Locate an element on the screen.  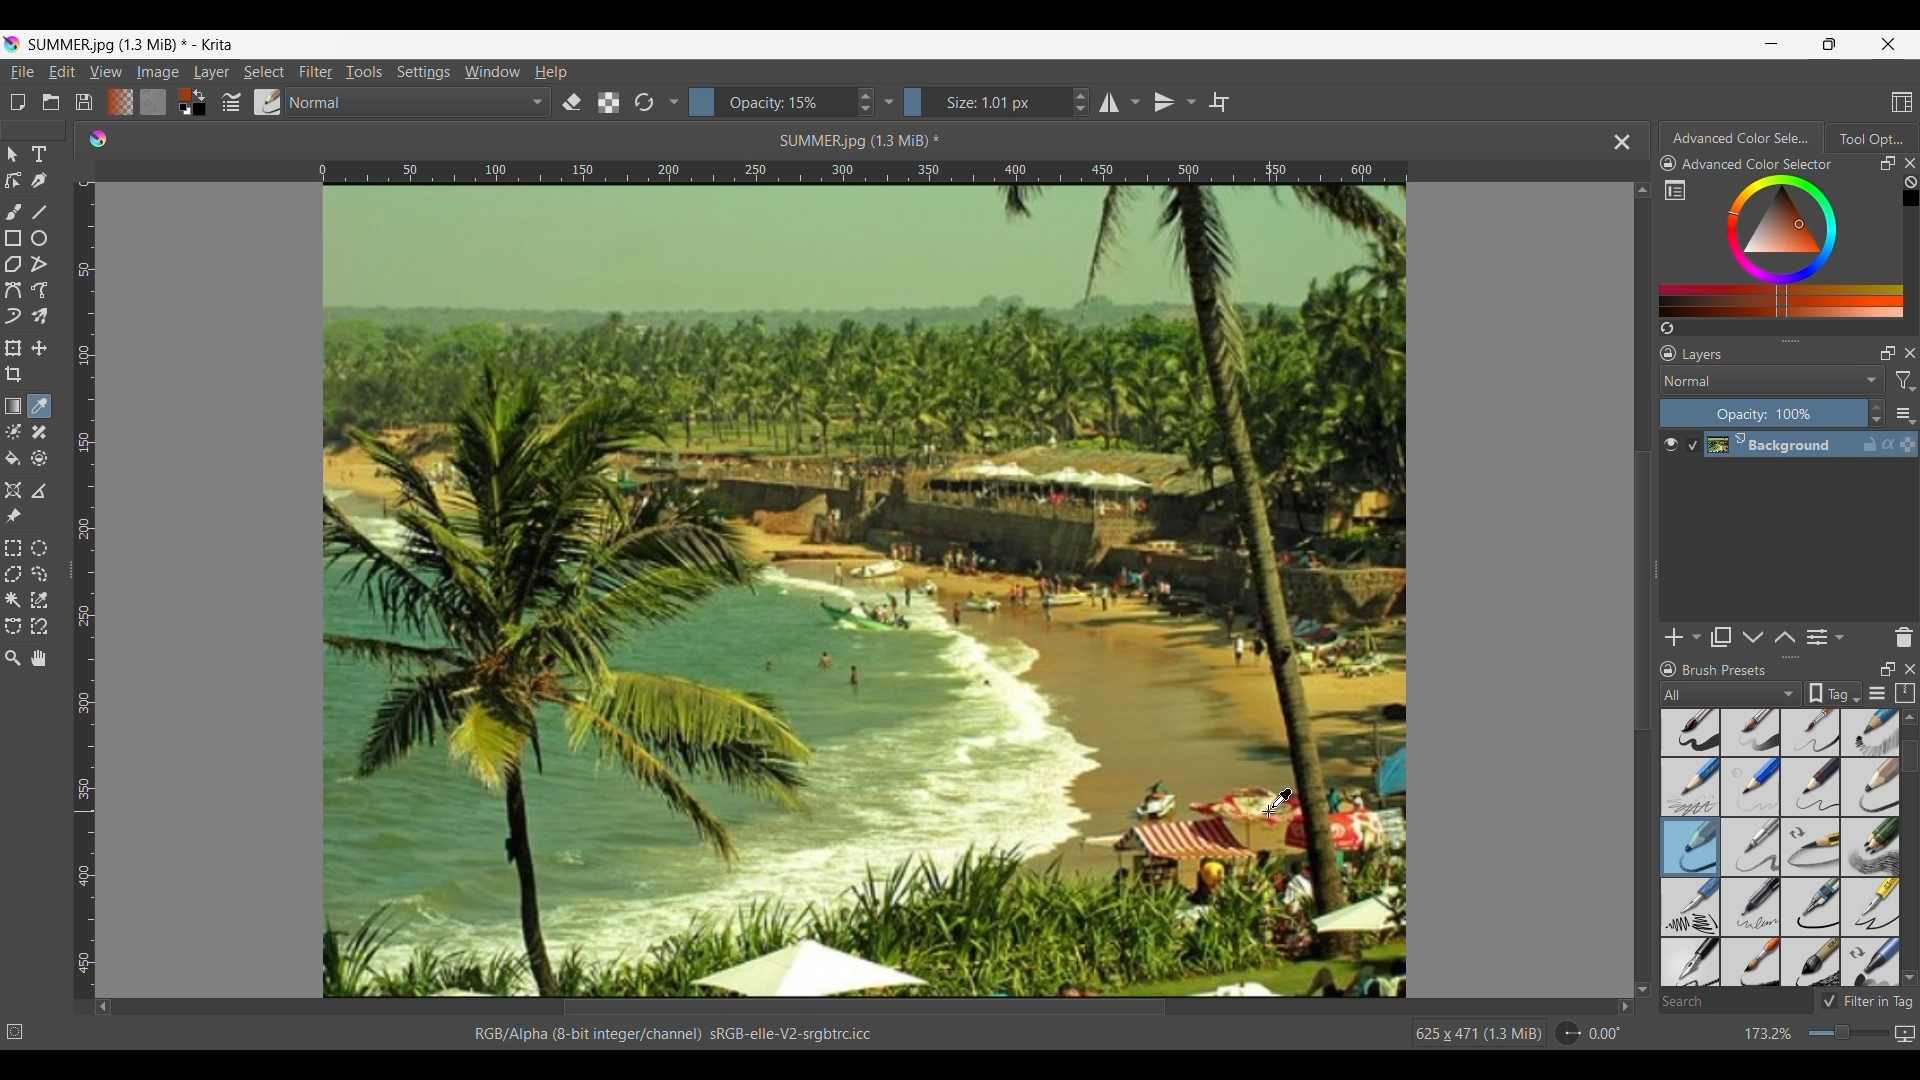
Window menu is located at coordinates (491, 71).